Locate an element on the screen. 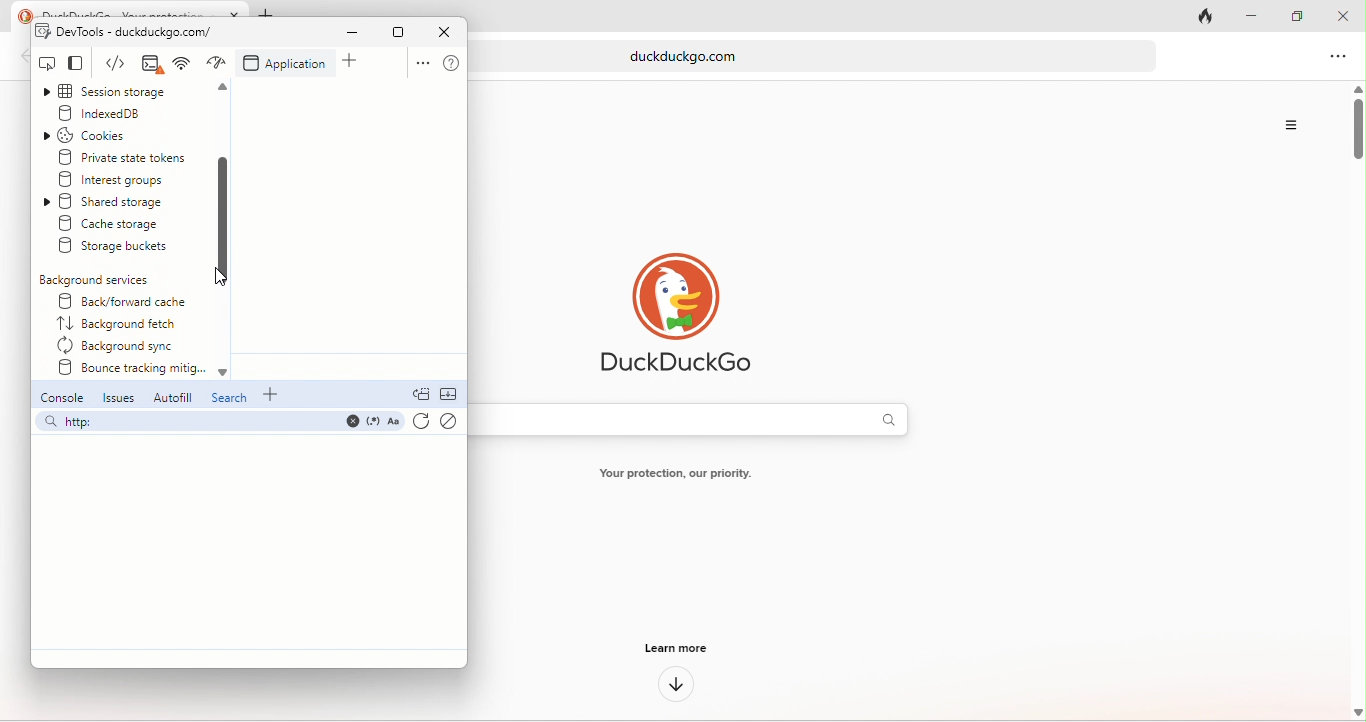 The width and height of the screenshot is (1366, 722). background fetch is located at coordinates (121, 322).